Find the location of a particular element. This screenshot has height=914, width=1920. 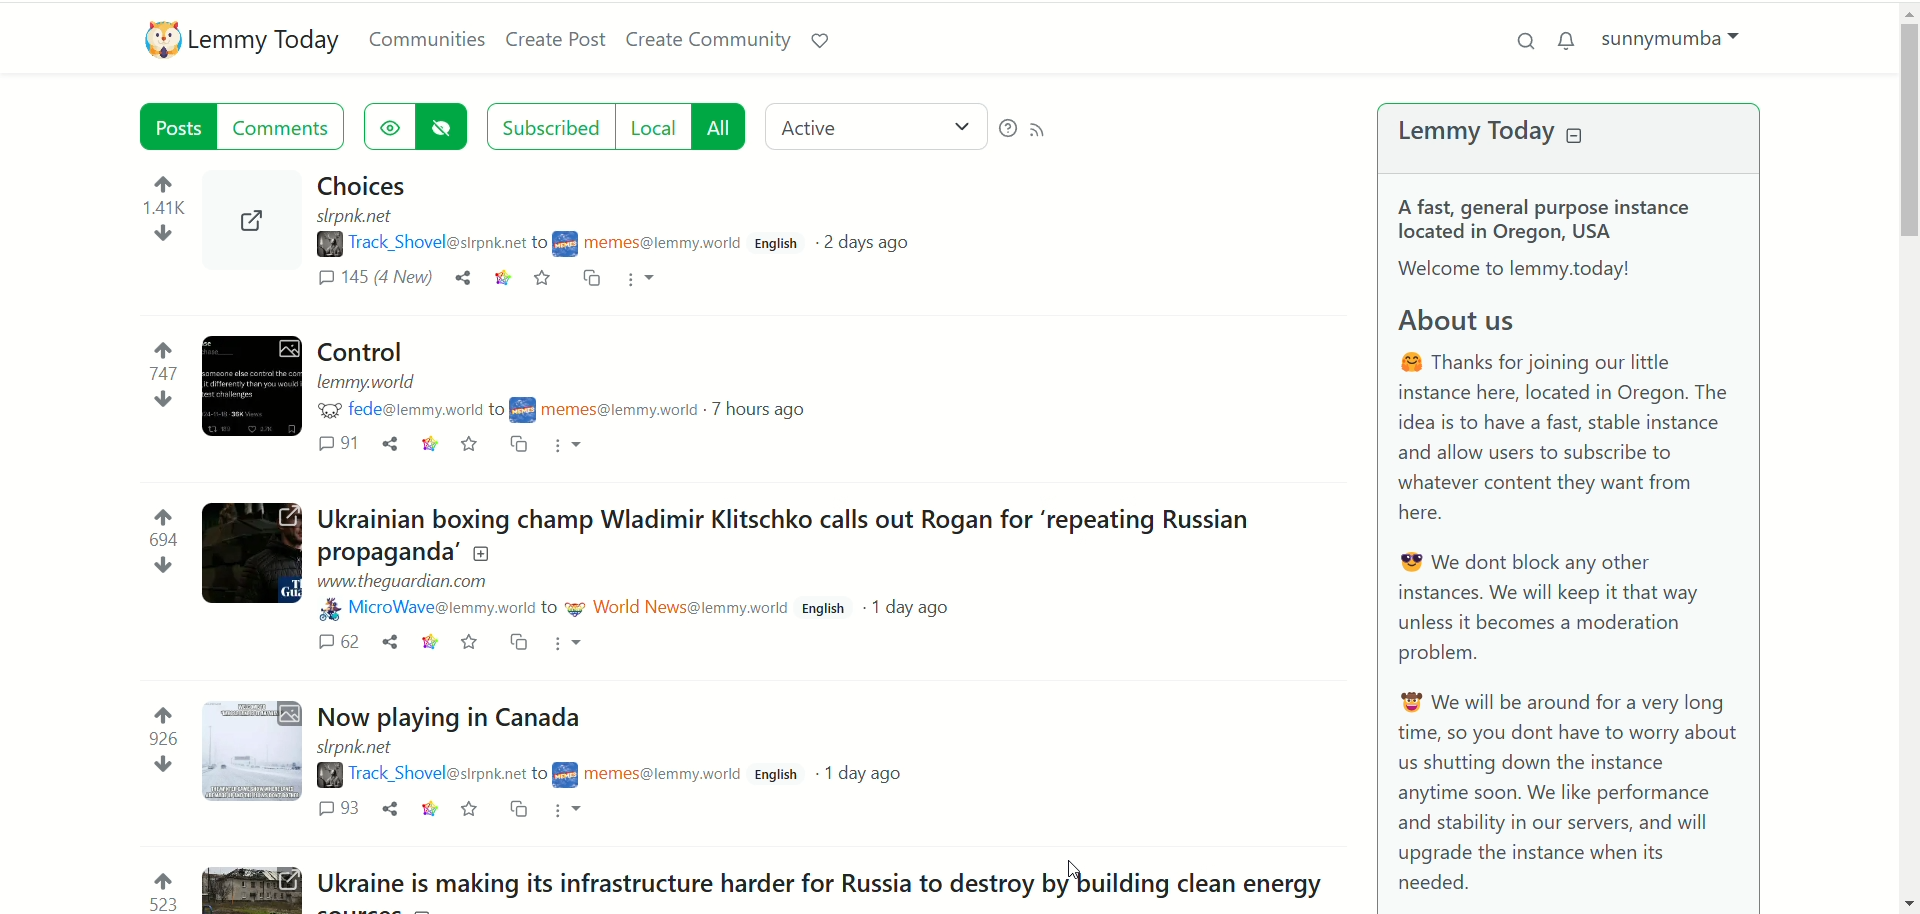

help is located at coordinates (1006, 130).